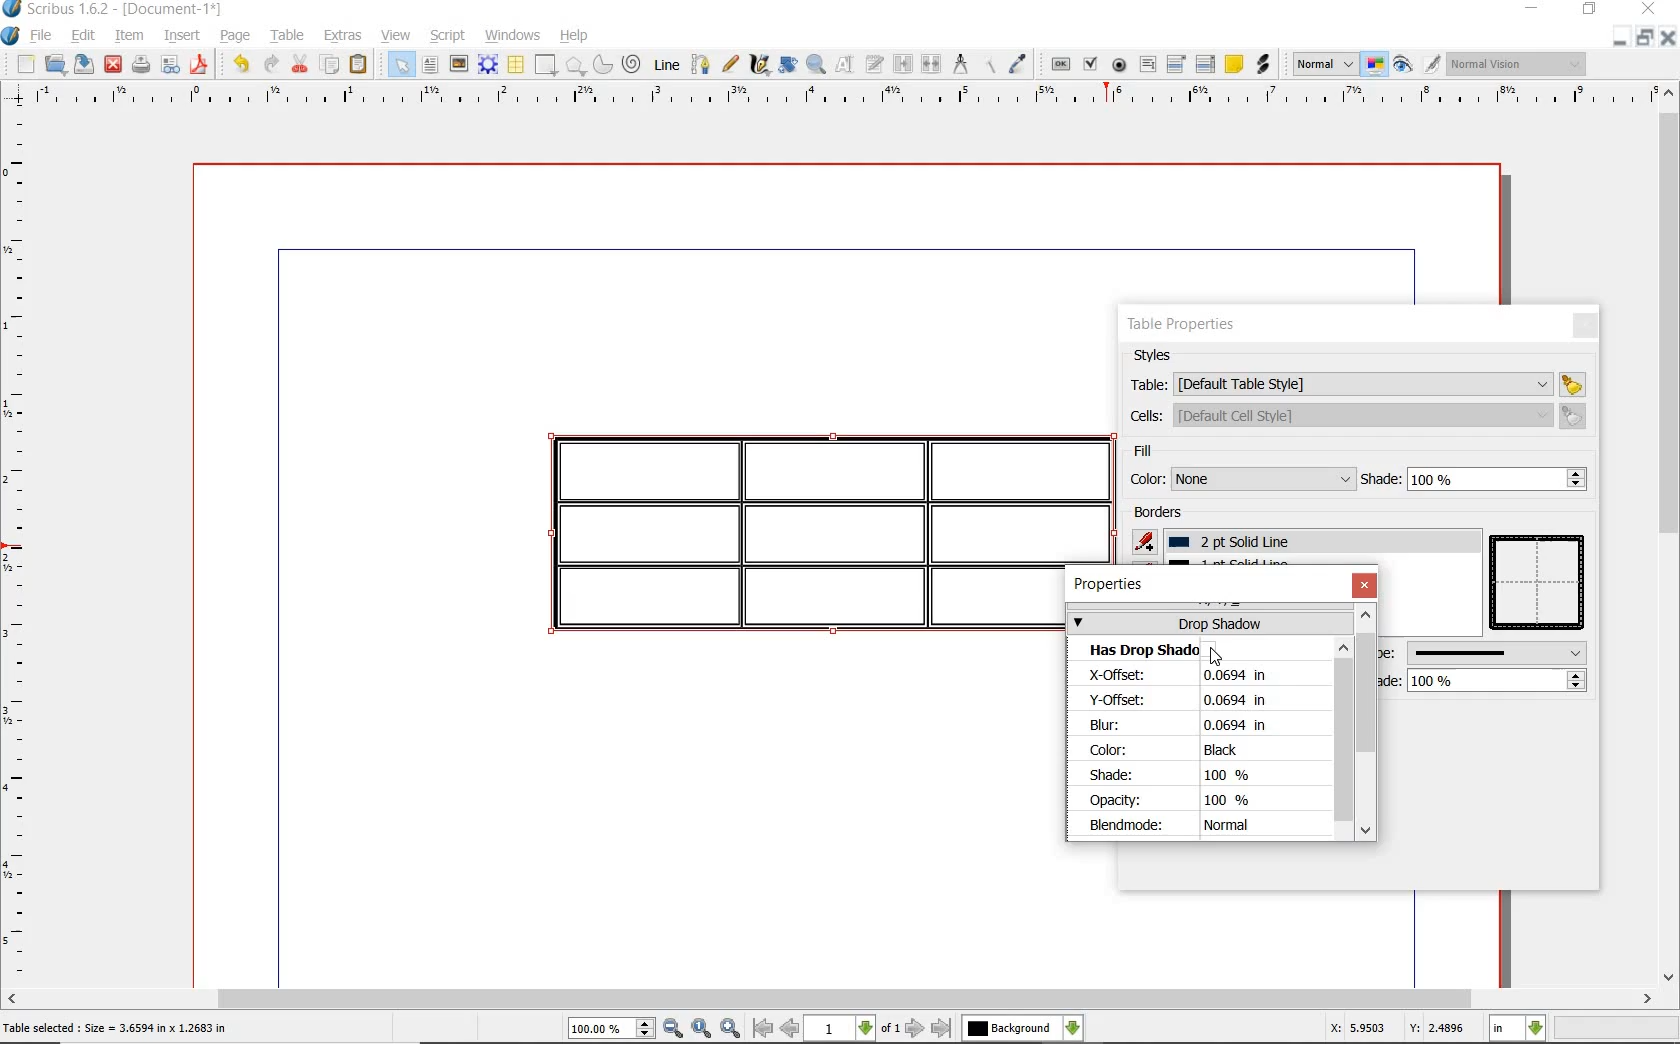 The width and height of the screenshot is (1680, 1044). Describe the element at coordinates (1401, 65) in the screenshot. I see `preview mode` at that location.